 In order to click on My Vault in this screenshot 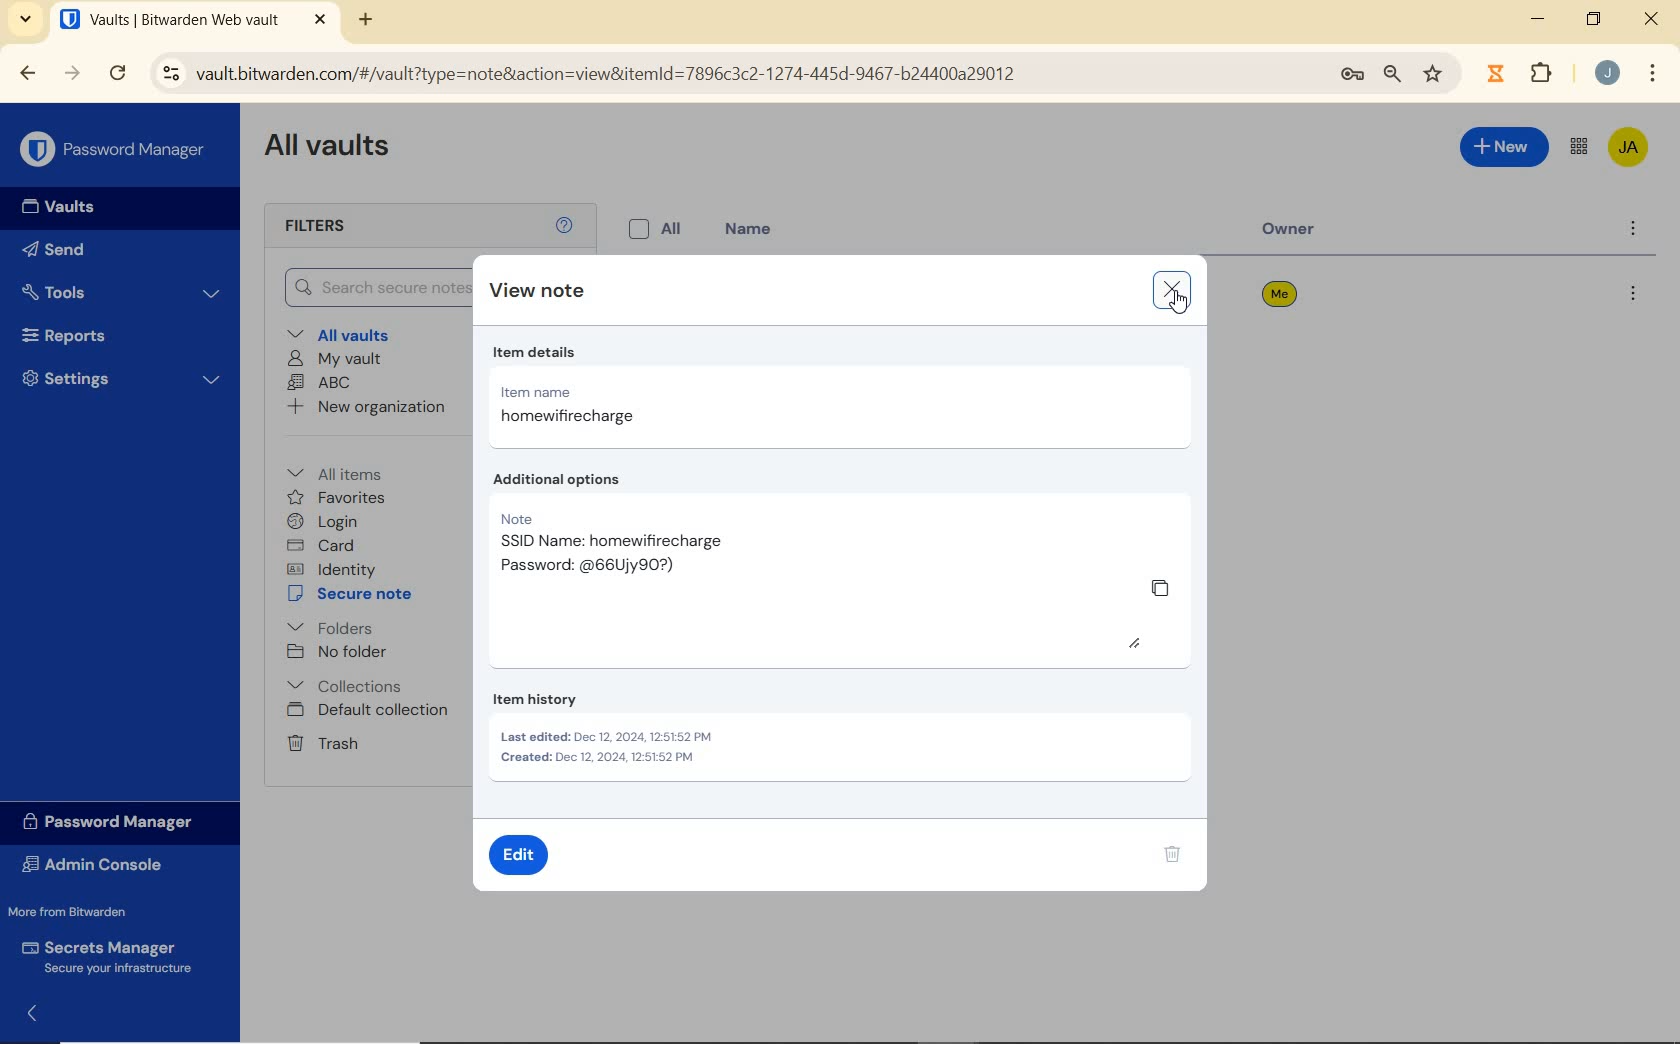, I will do `click(334, 360)`.